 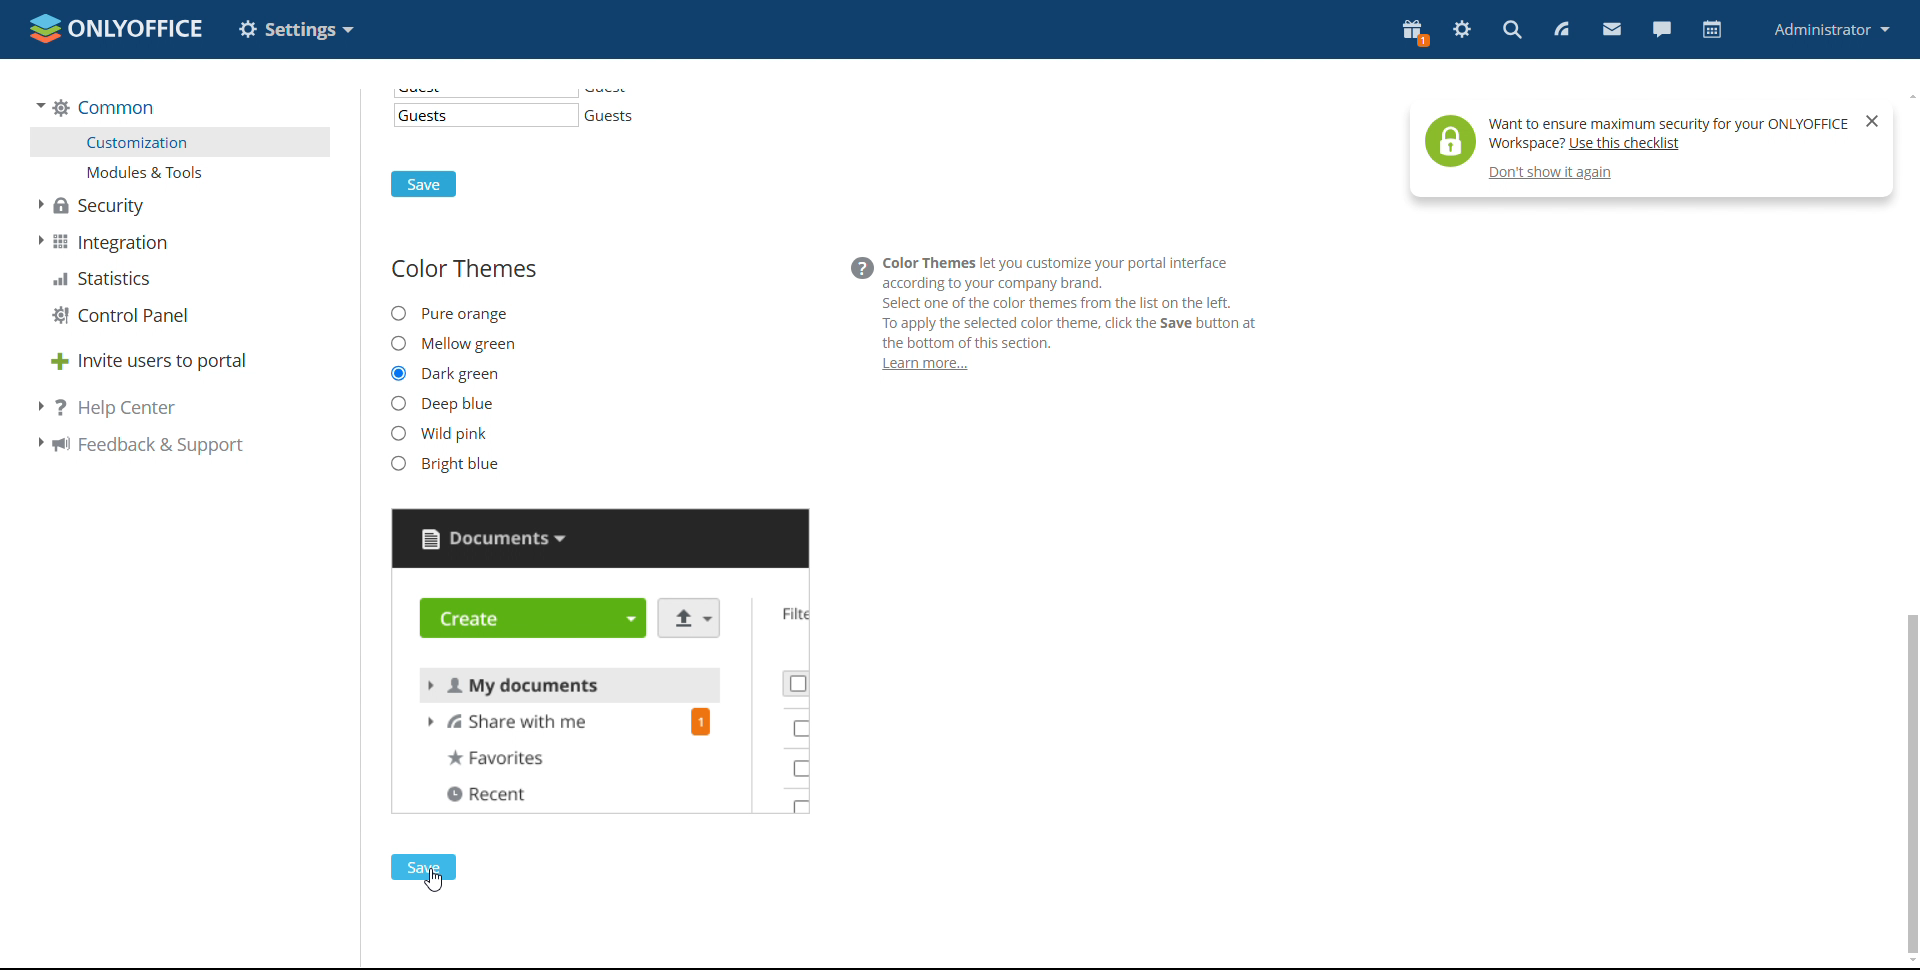 What do you see at coordinates (1872, 121) in the screenshot?
I see `close` at bounding box center [1872, 121].